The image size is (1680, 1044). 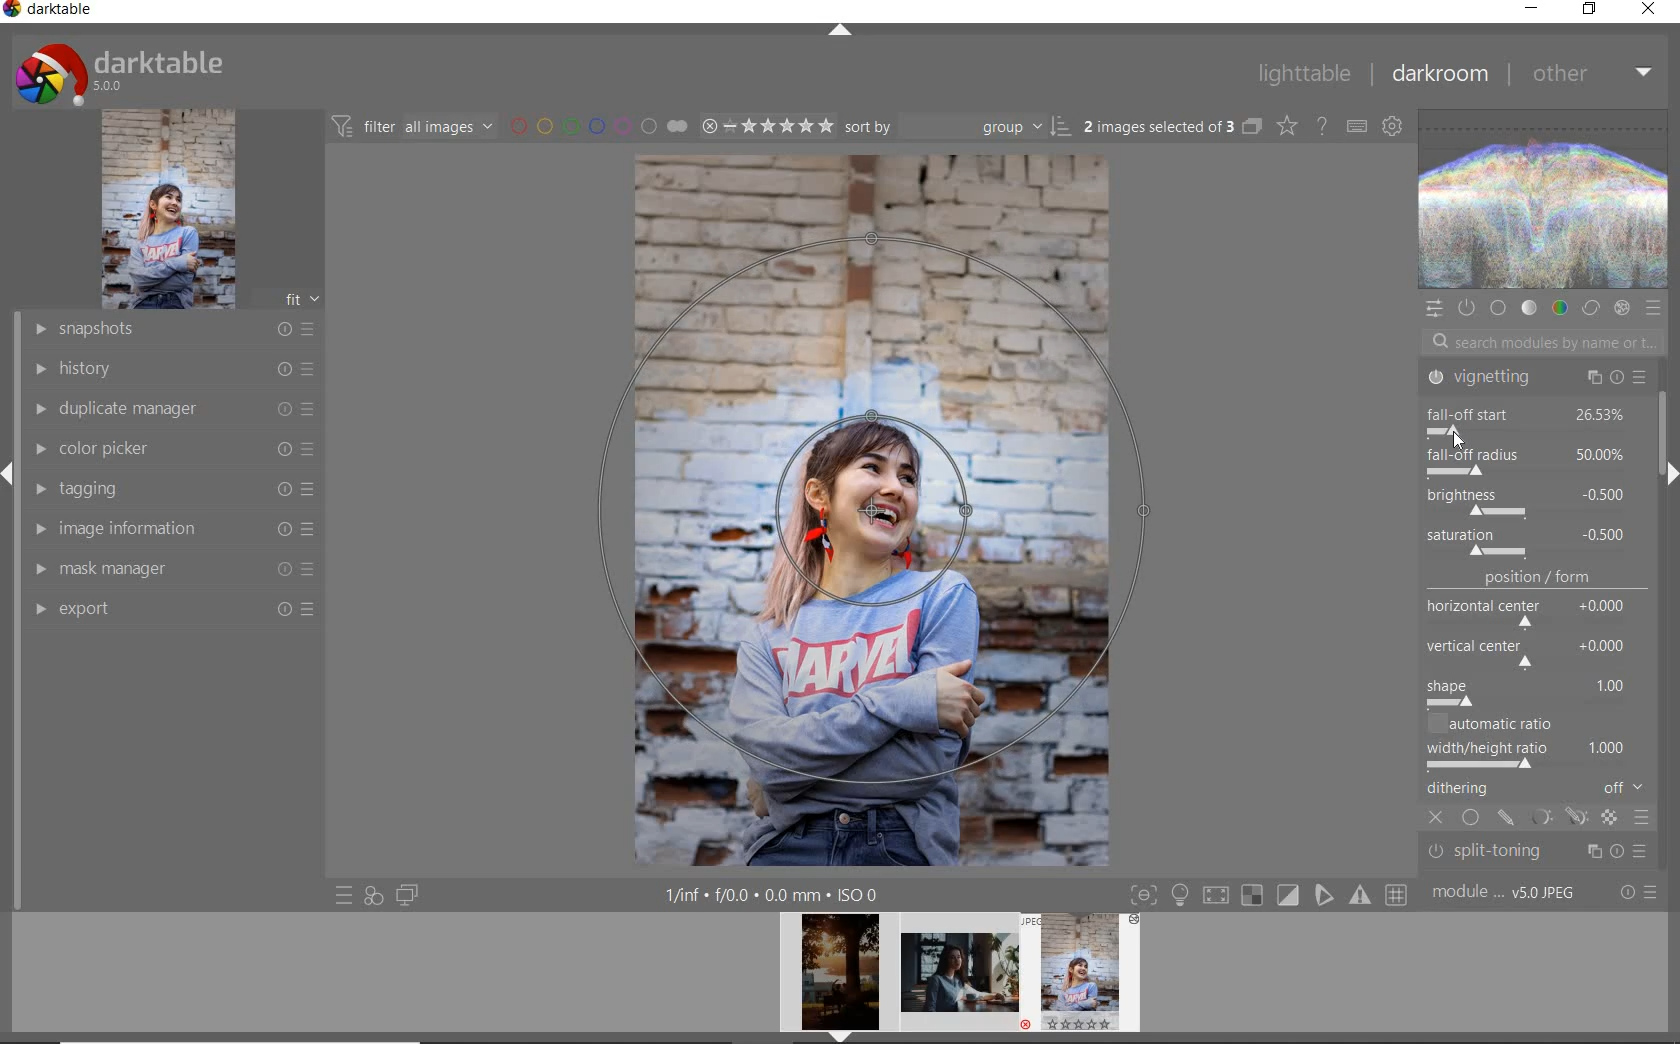 I want to click on mask manager, so click(x=173, y=567).